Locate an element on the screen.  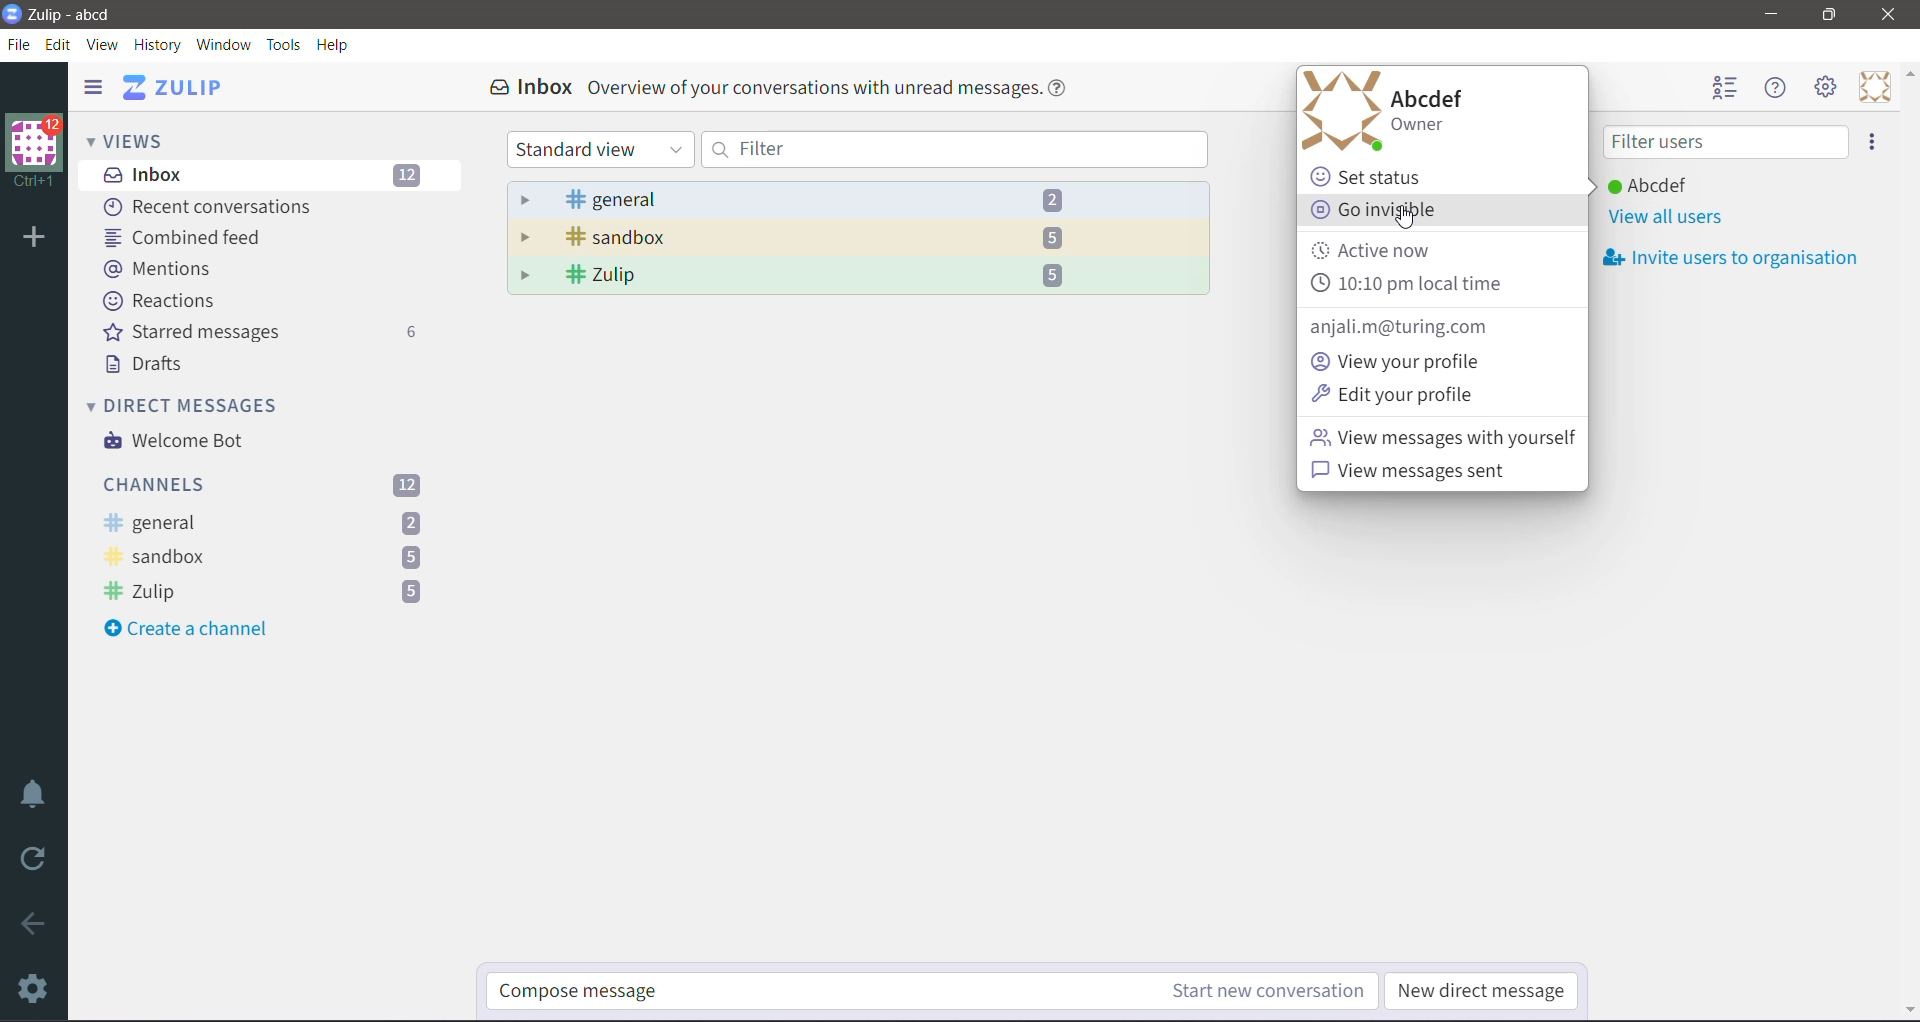
Setting is located at coordinates (1827, 88).